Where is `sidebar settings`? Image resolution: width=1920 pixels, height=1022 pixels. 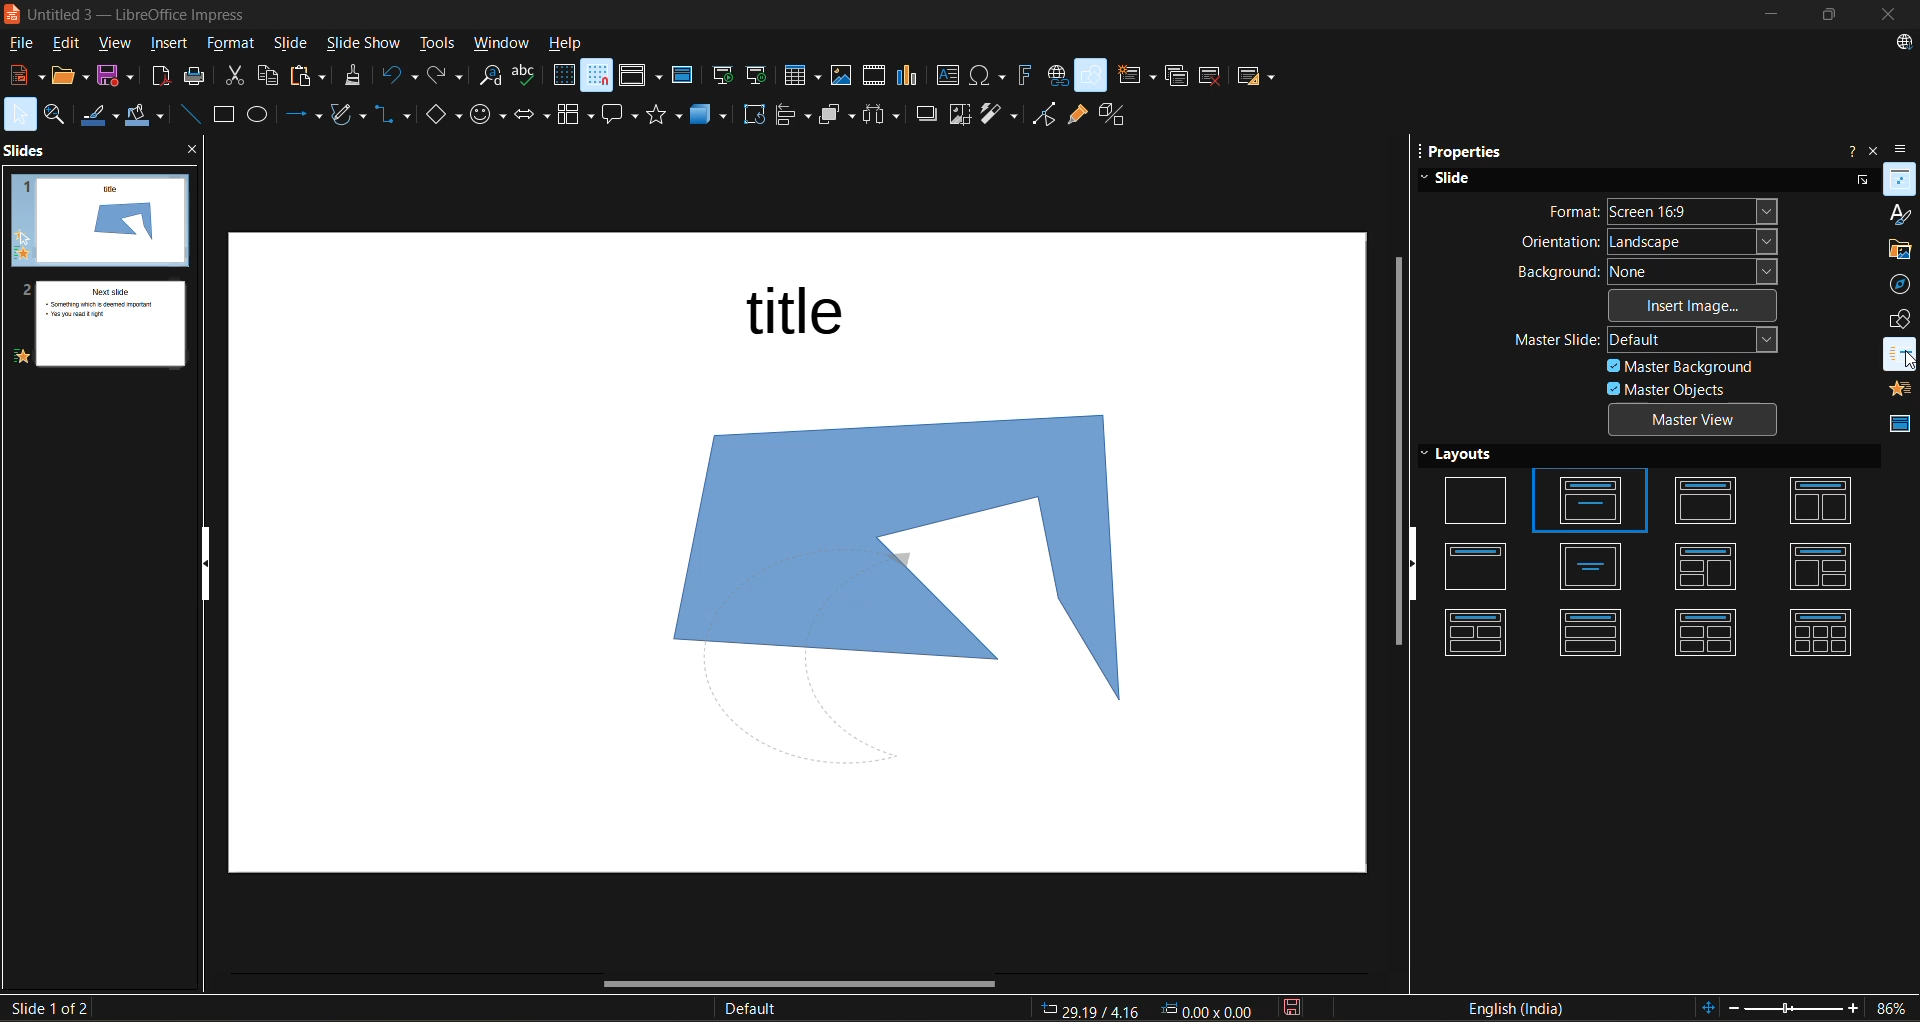
sidebar settings is located at coordinates (1903, 148).